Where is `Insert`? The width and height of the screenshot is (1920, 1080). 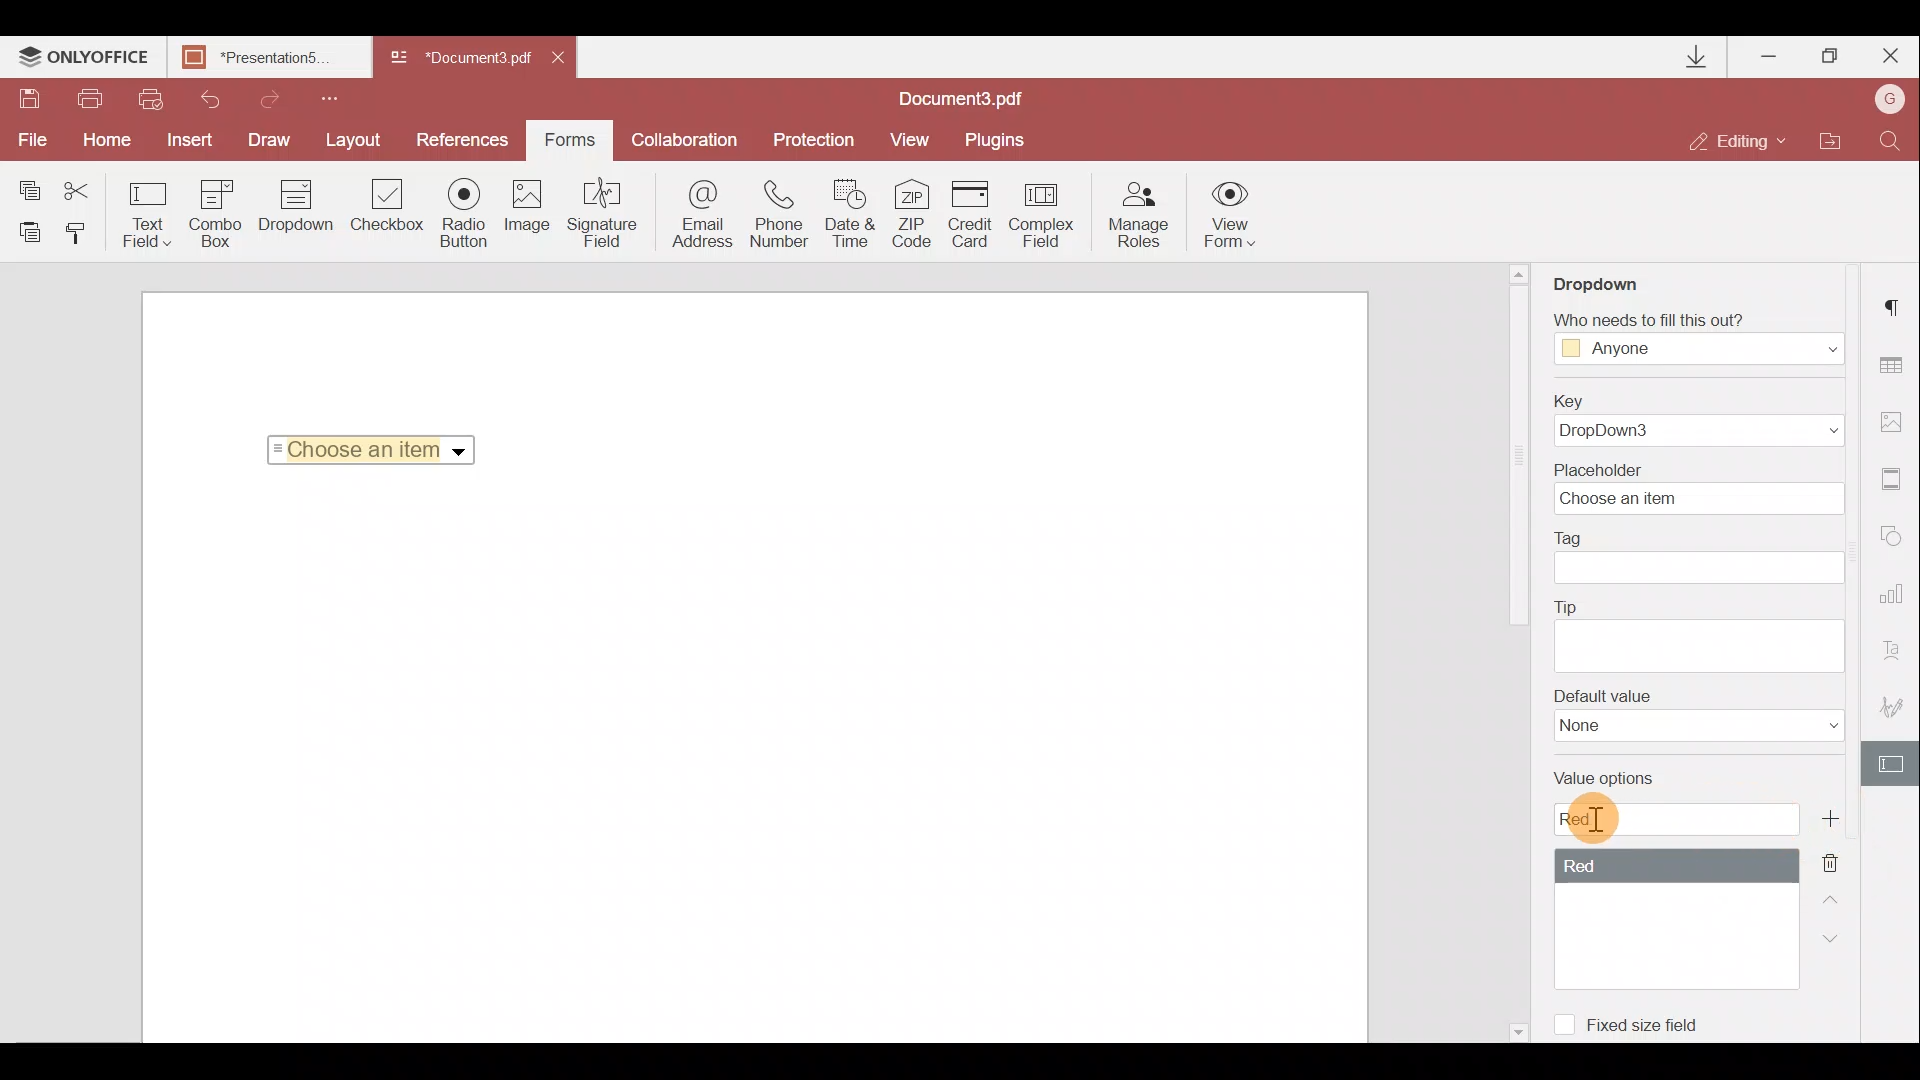
Insert is located at coordinates (194, 140).